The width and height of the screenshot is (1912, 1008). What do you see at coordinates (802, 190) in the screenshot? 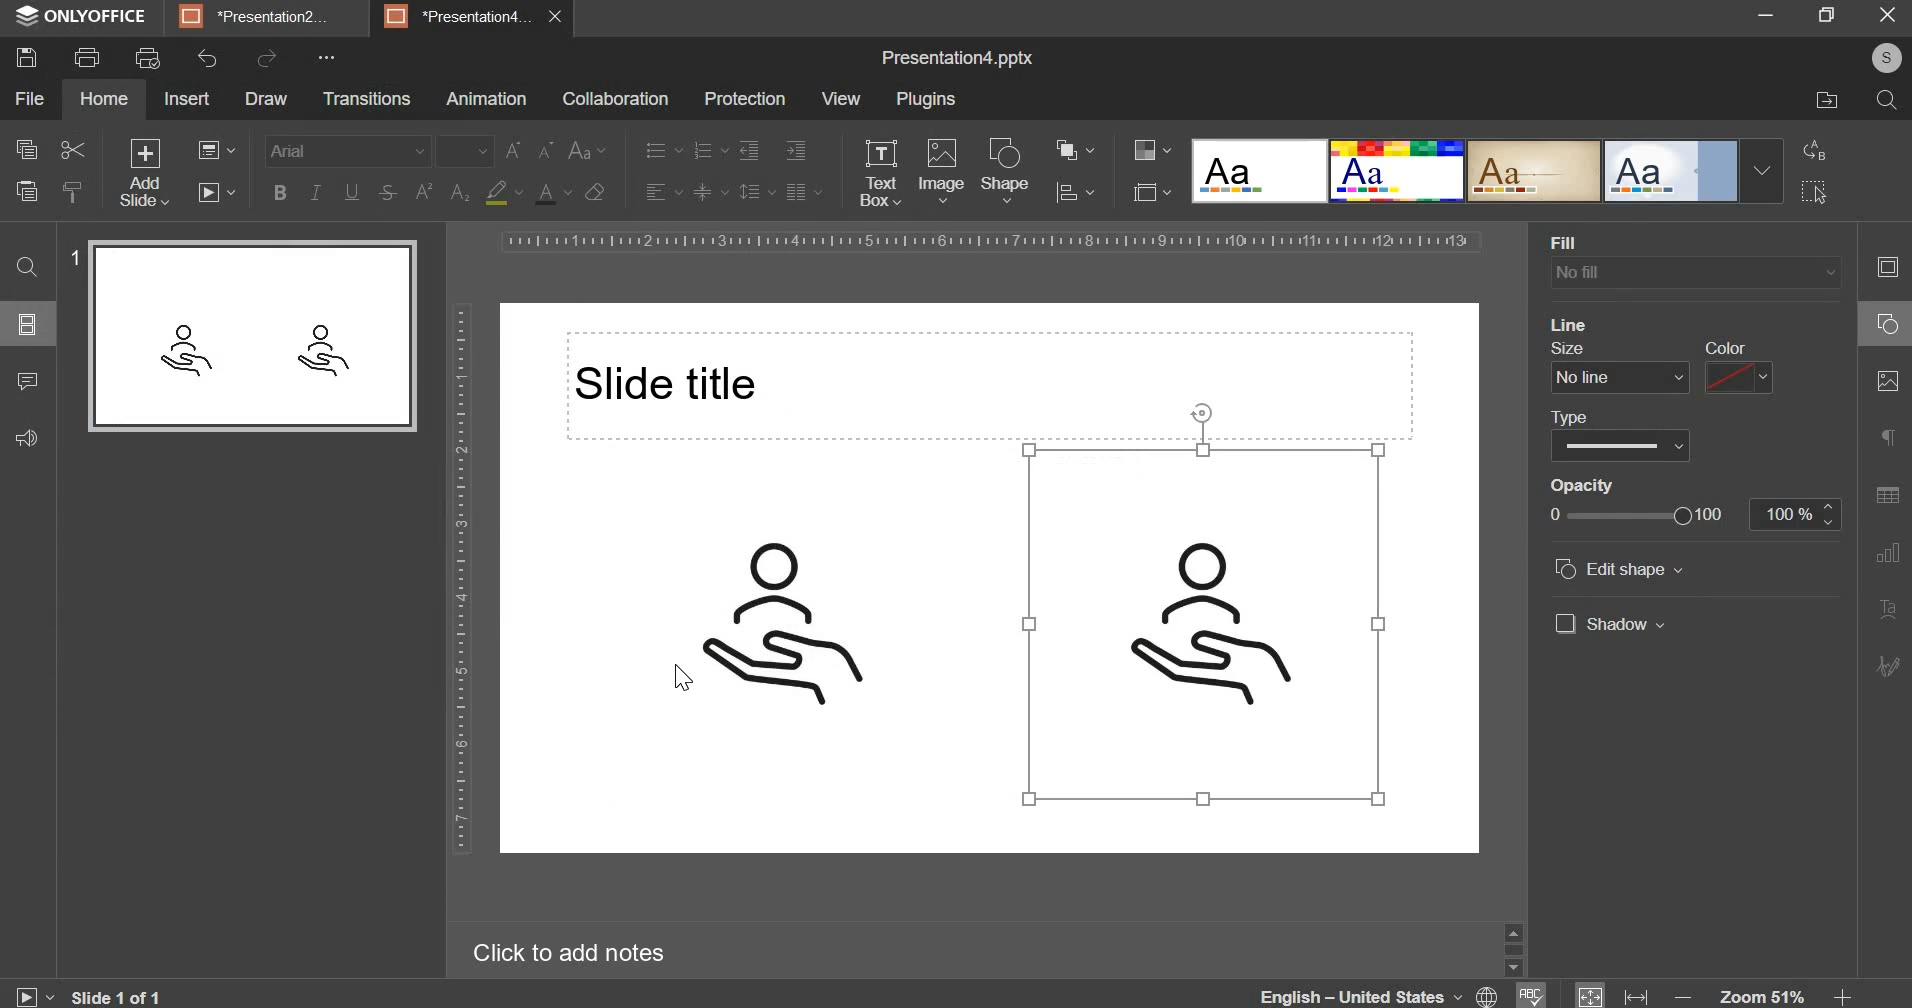
I see `paragraph setting` at bounding box center [802, 190].